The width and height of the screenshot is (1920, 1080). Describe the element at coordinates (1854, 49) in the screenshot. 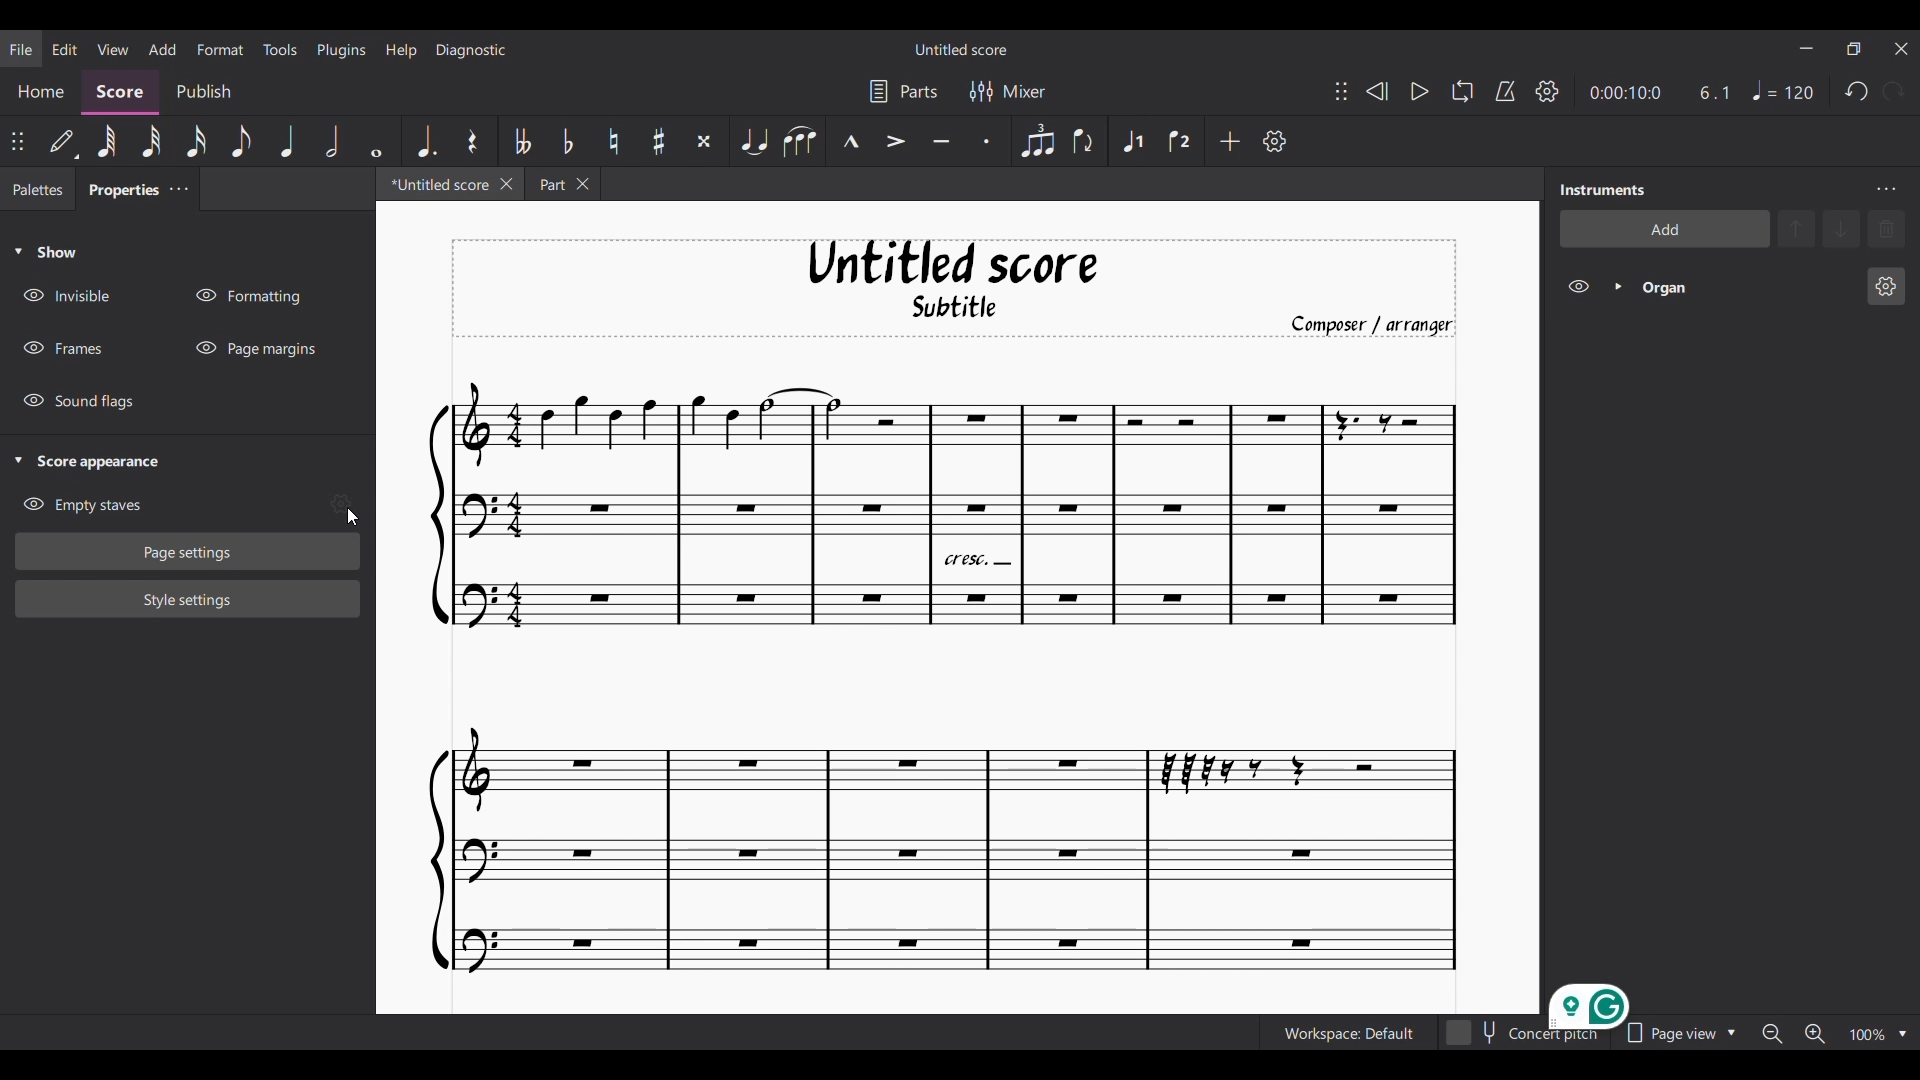

I see `Show interface in a smaller tab` at that location.